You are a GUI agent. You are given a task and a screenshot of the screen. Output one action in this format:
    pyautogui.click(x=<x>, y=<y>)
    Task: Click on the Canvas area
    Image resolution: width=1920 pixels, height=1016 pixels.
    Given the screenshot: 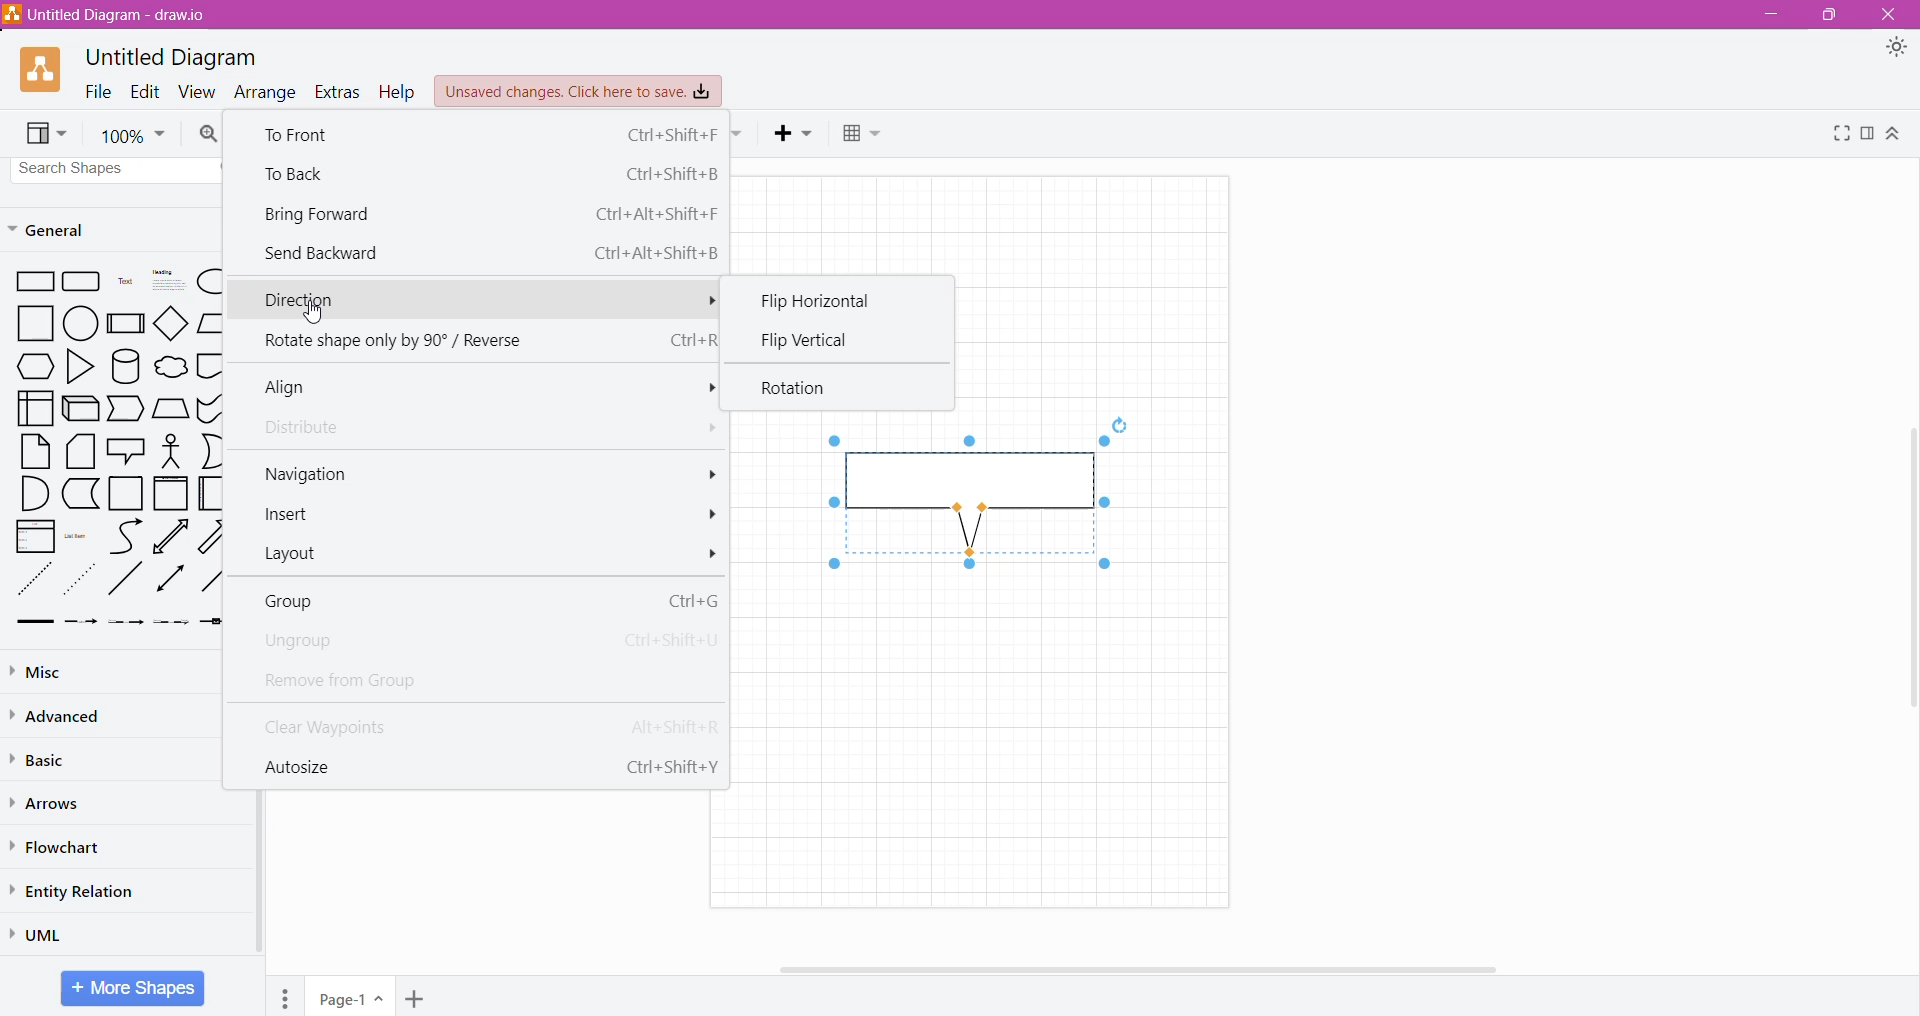 What is the action you would take?
    pyautogui.click(x=990, y=737)
    